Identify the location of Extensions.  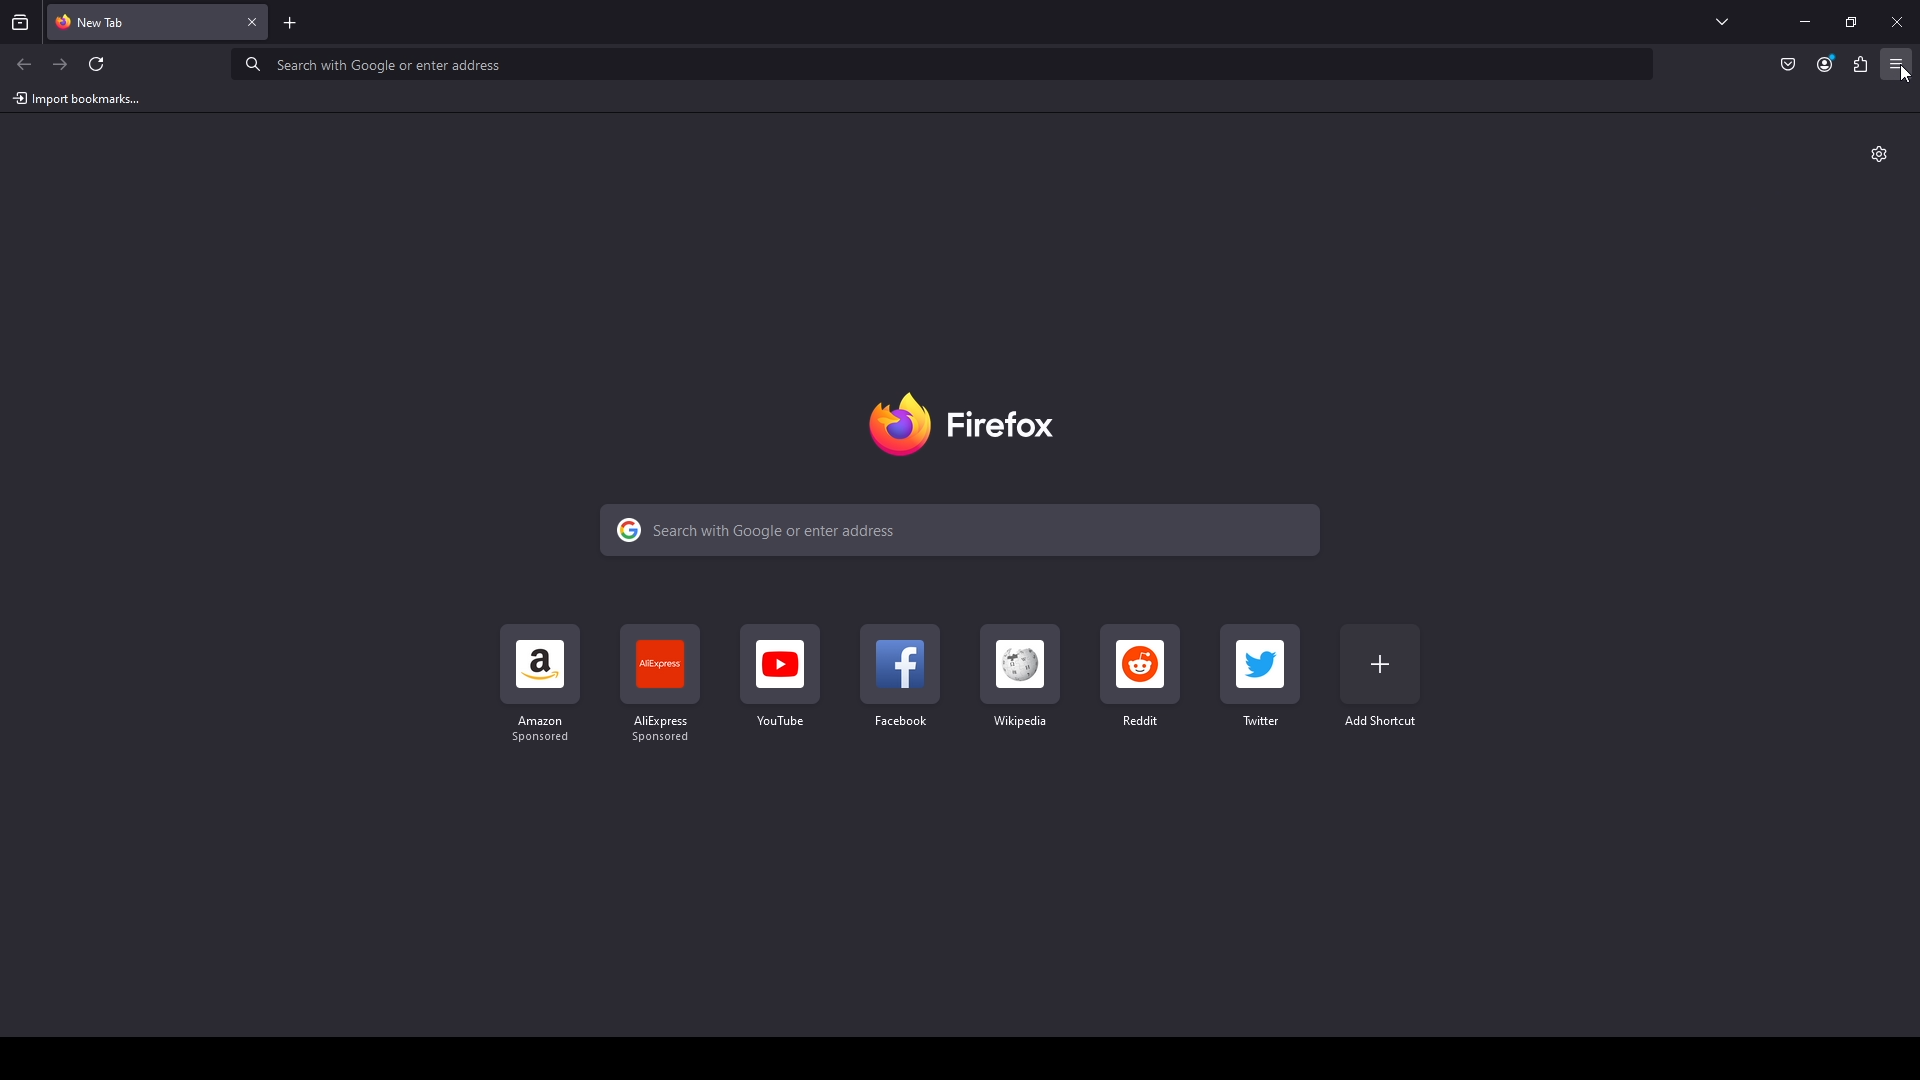
(1861, 65).